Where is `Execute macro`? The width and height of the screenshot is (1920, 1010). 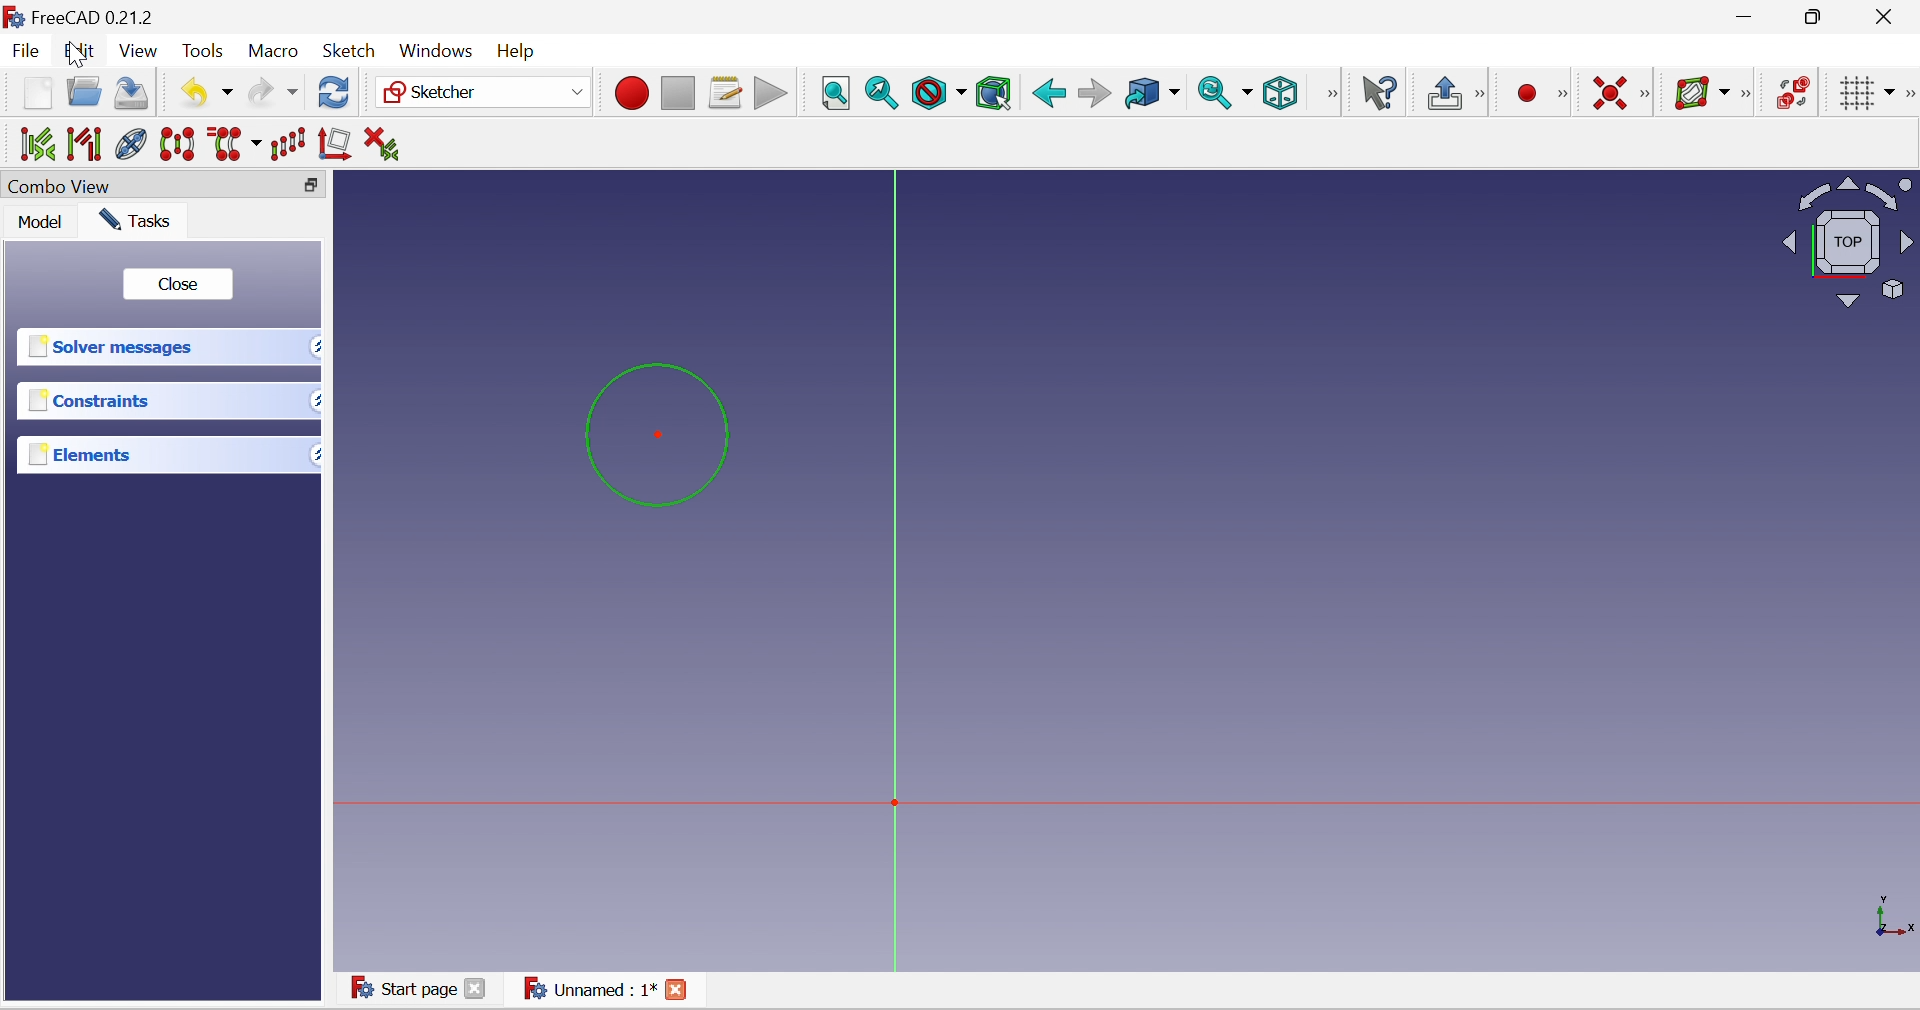
Execute macro is located at coordinates (771, 95).